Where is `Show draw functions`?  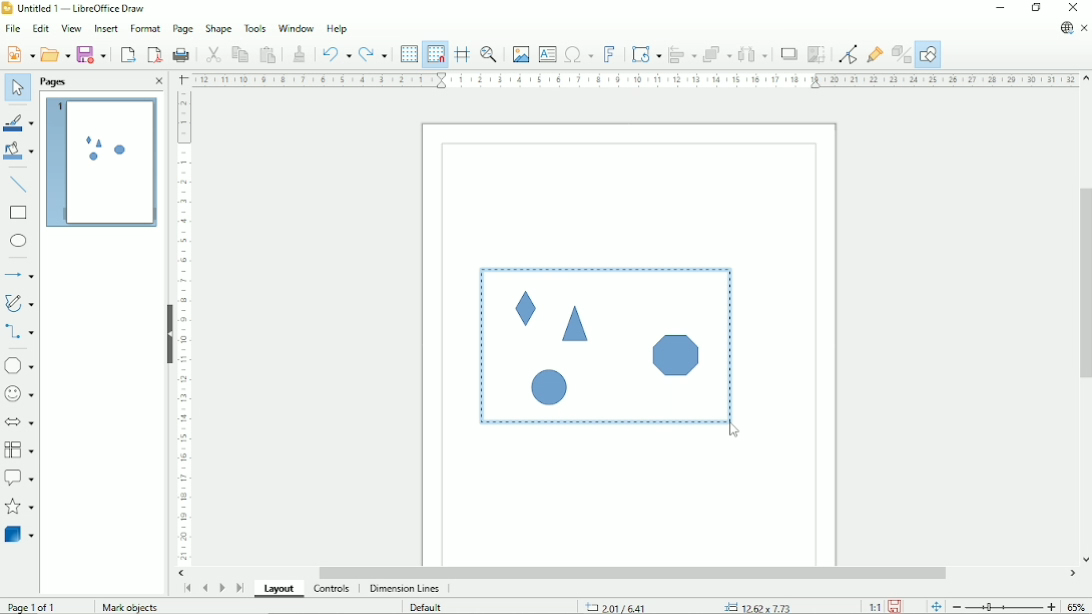 Show draw functions is located at coordinates (929, 53).